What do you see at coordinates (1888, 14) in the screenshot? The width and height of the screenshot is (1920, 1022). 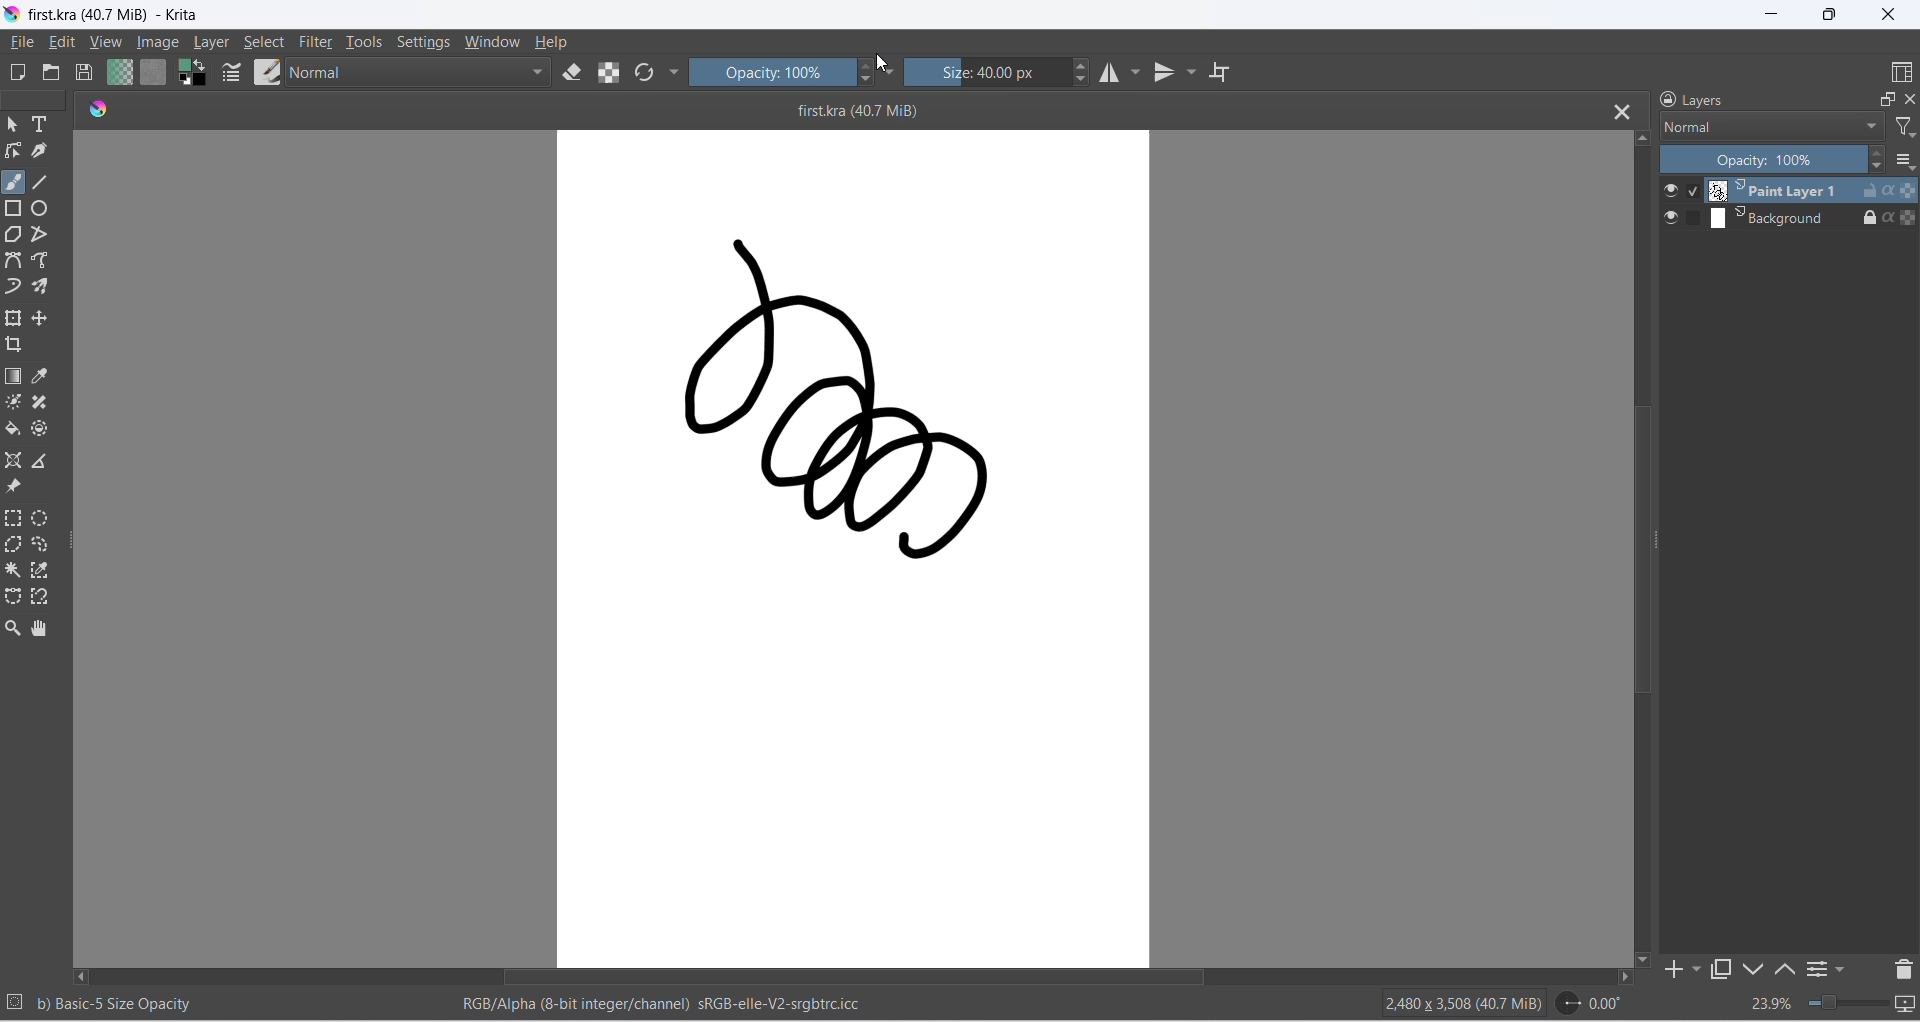 I see `close` at bounding box center [1888, 14].